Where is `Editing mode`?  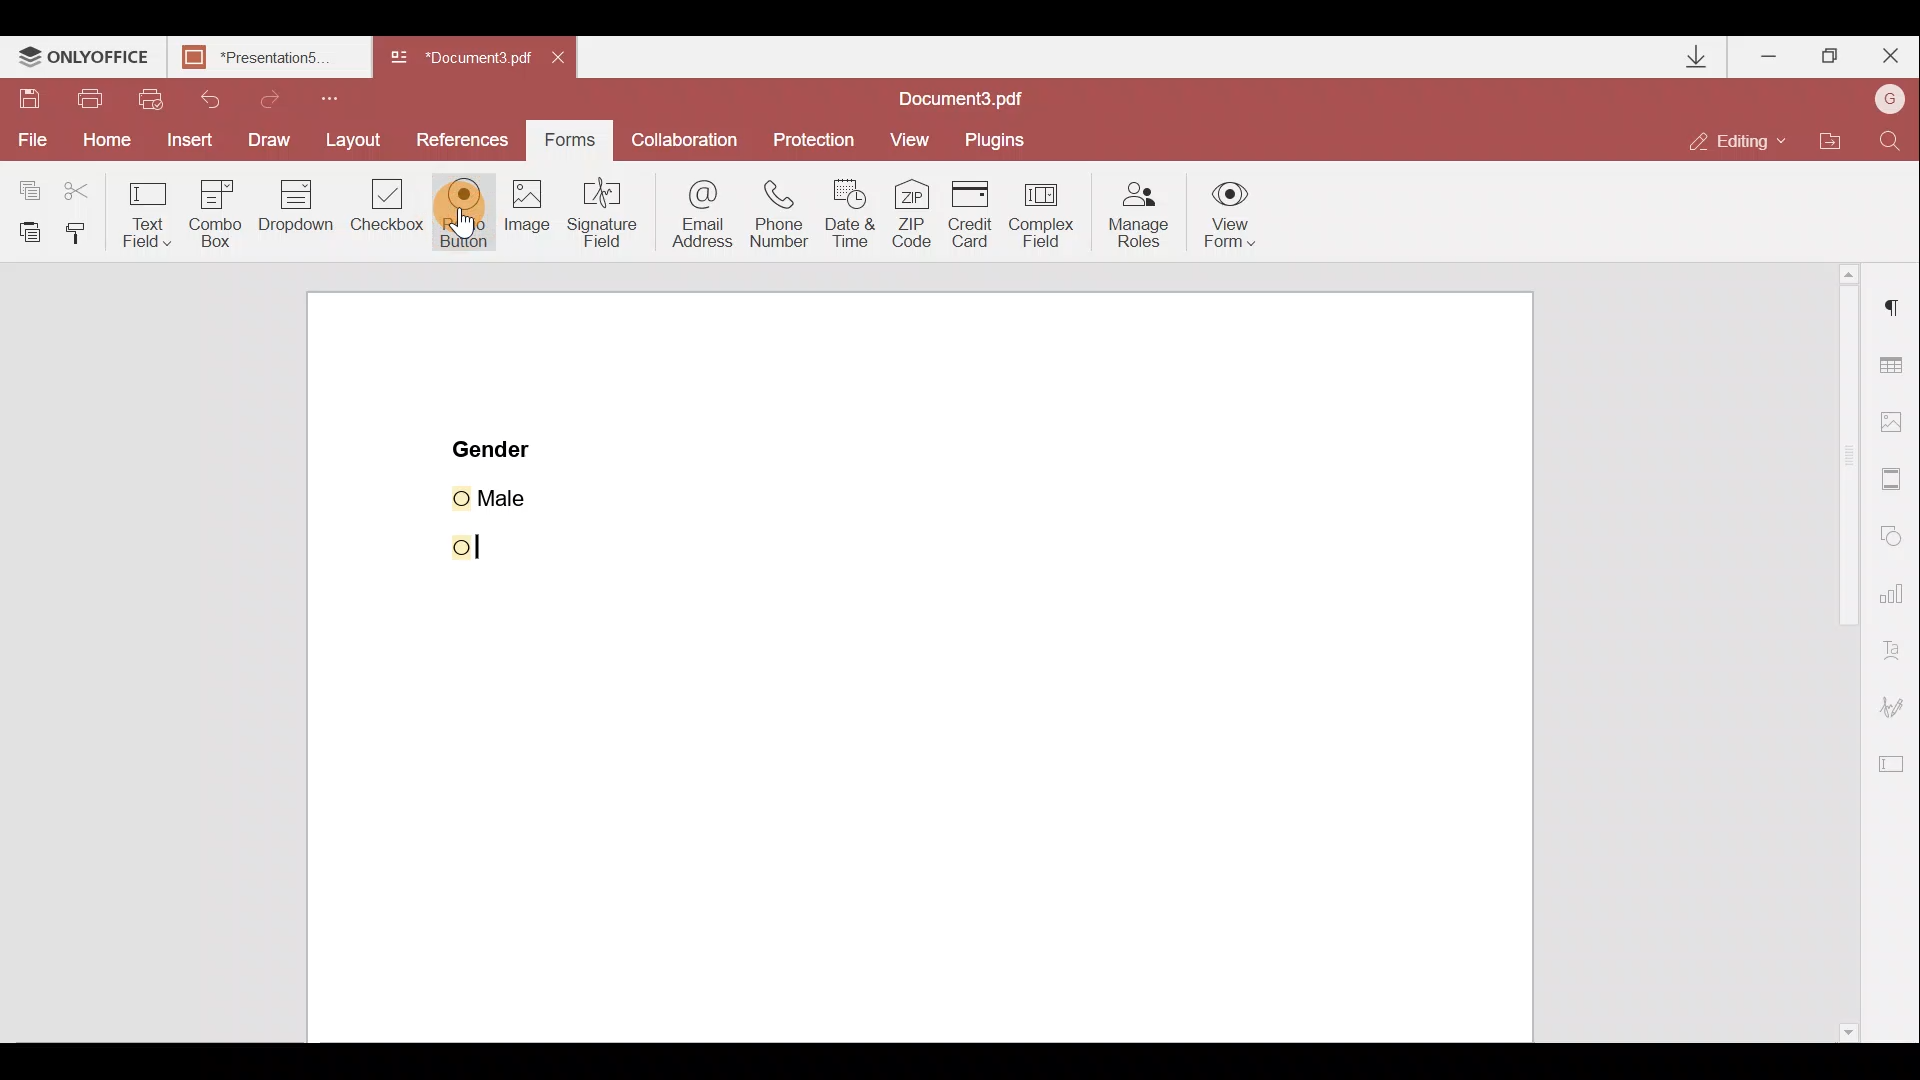 Editing mode is located at coordinates (1745, 133).